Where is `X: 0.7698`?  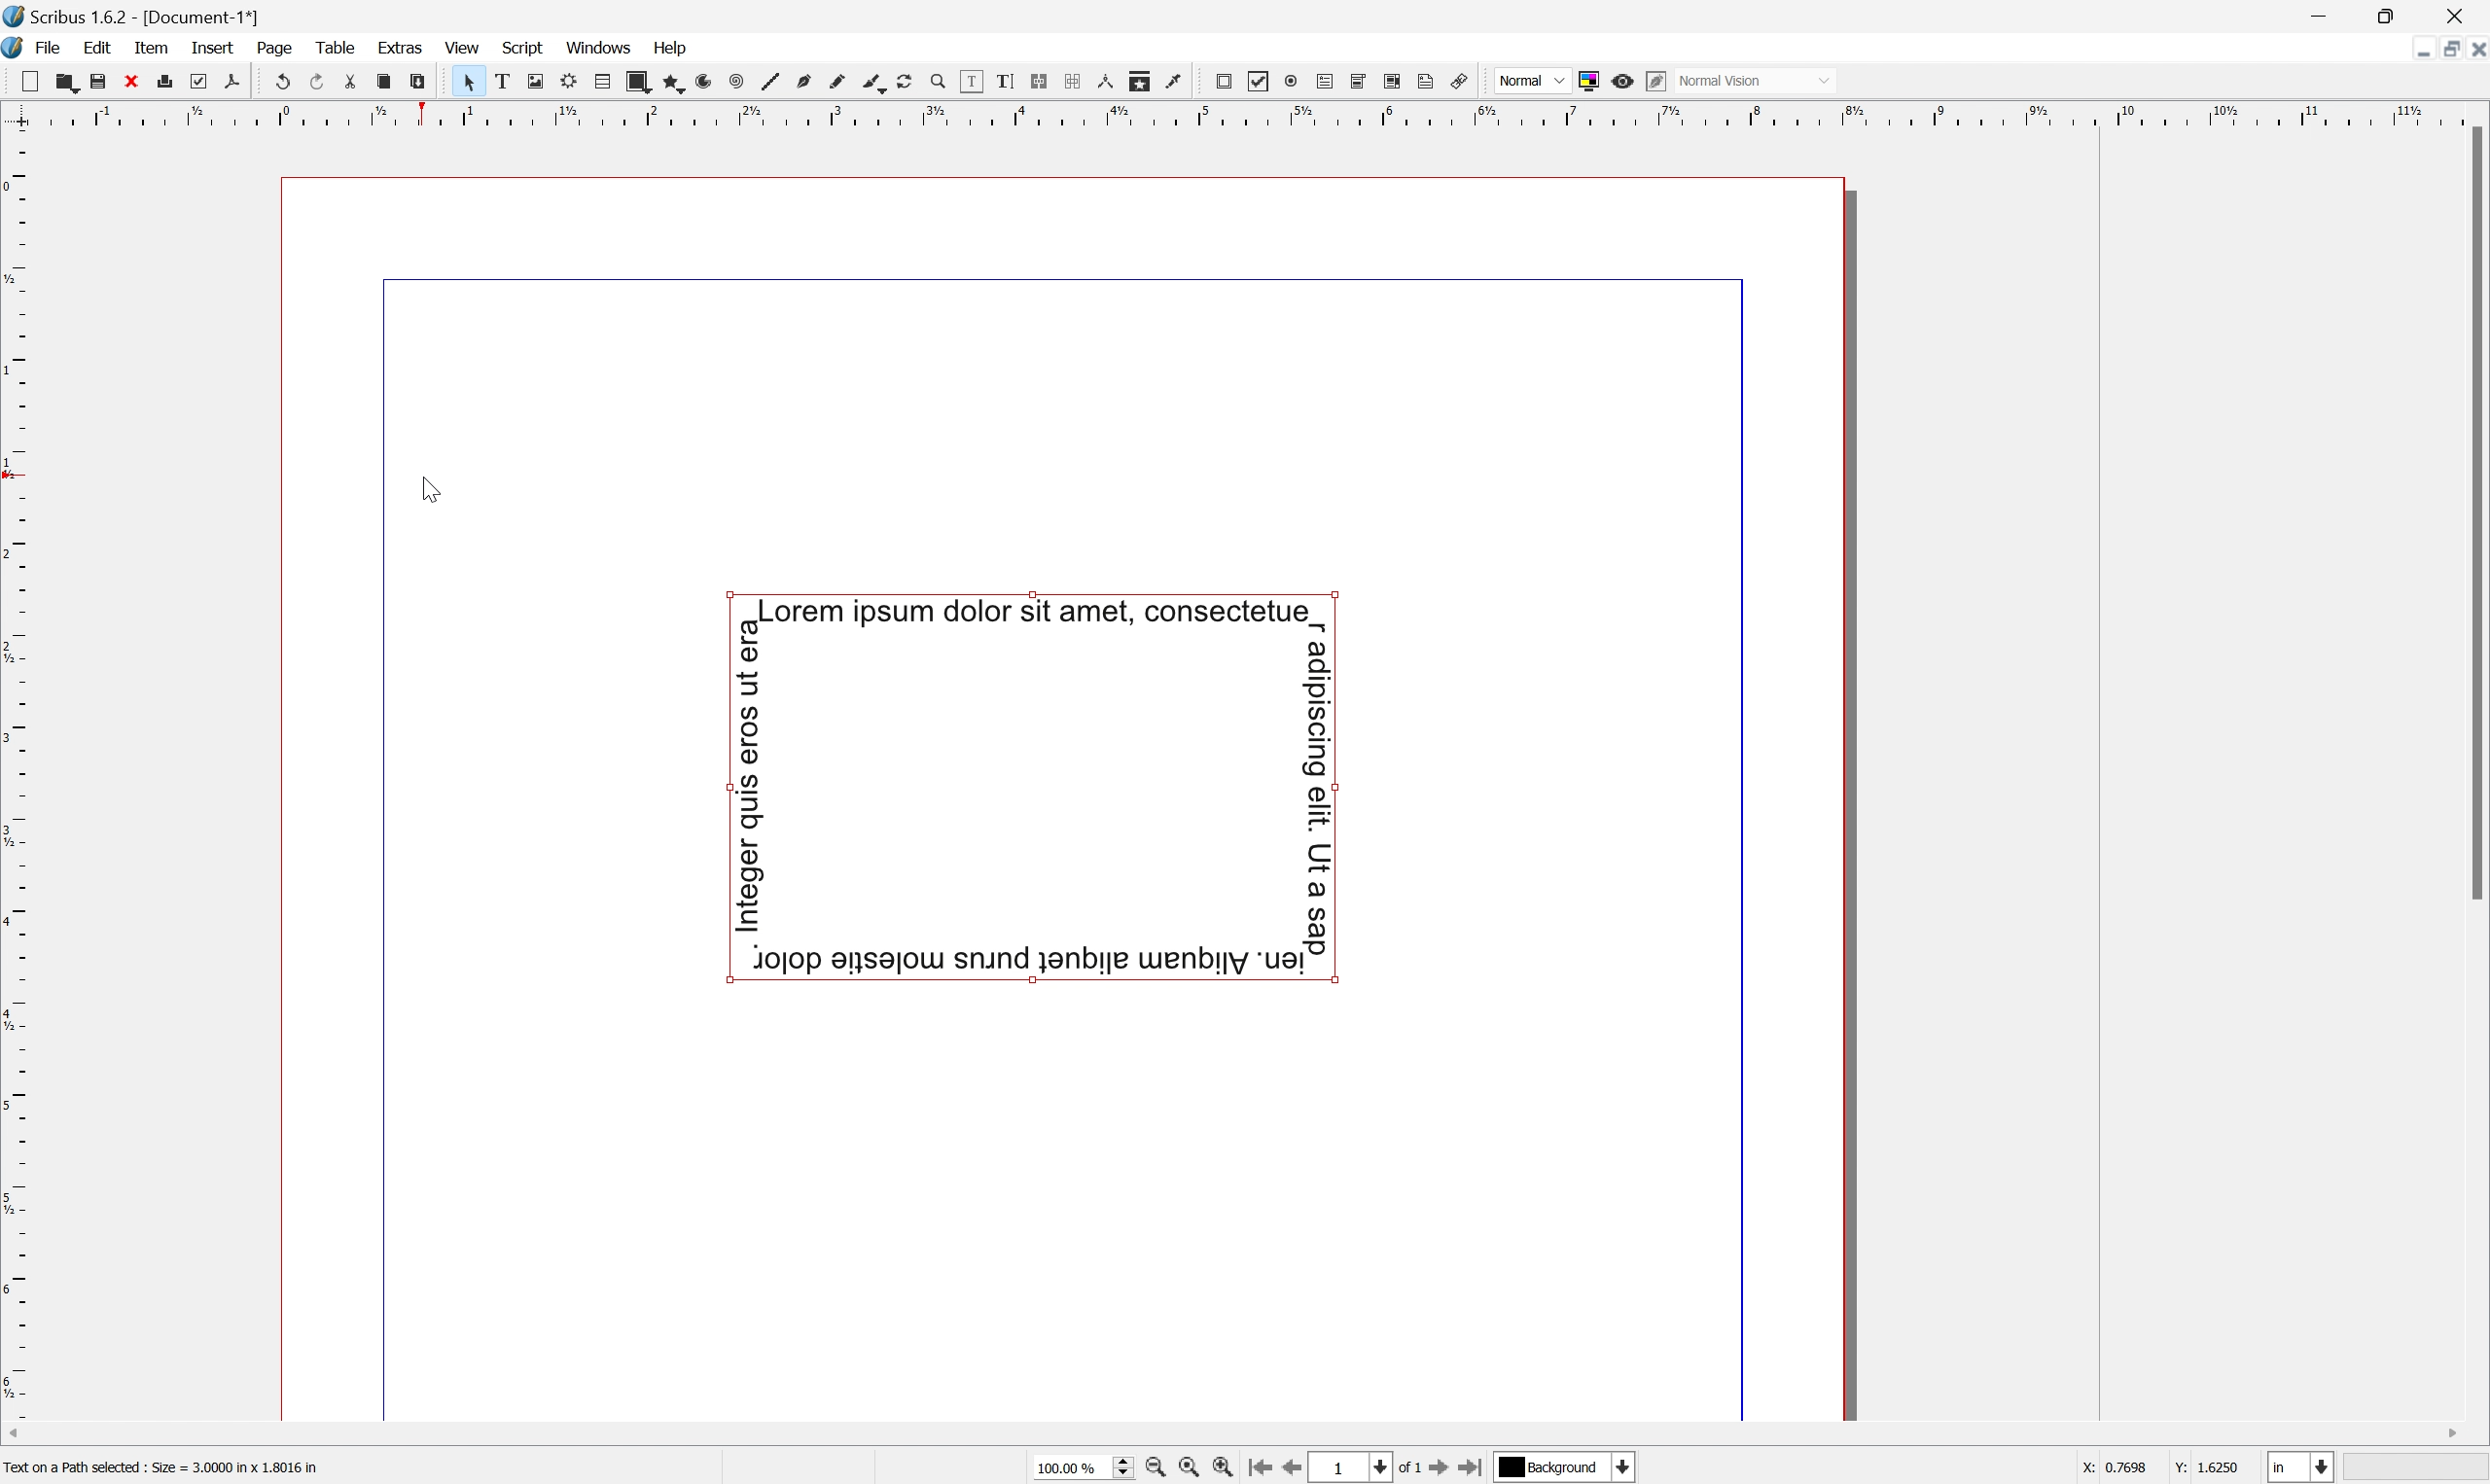 X: 0.7698 is located at coordinates (2116, 1470).